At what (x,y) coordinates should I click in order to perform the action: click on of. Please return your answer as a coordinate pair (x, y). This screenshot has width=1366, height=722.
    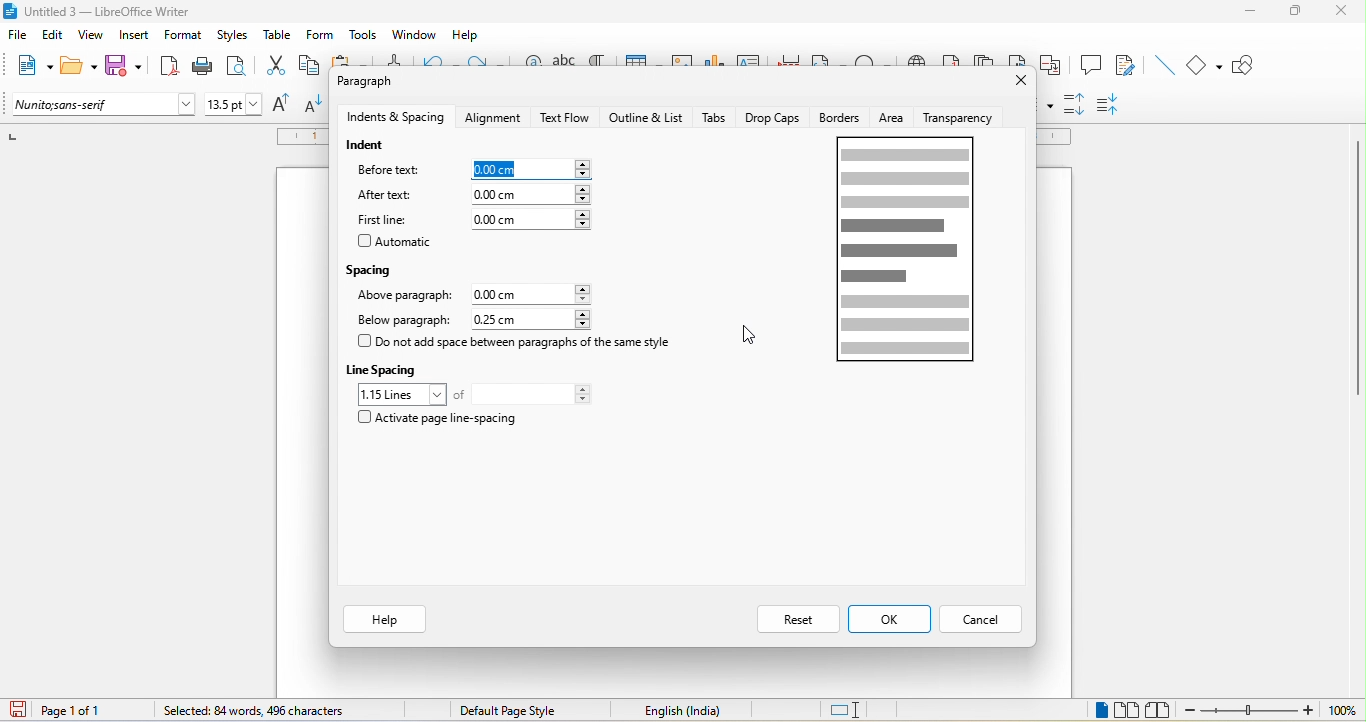
    Looking at the image, I should click on (459, 394).